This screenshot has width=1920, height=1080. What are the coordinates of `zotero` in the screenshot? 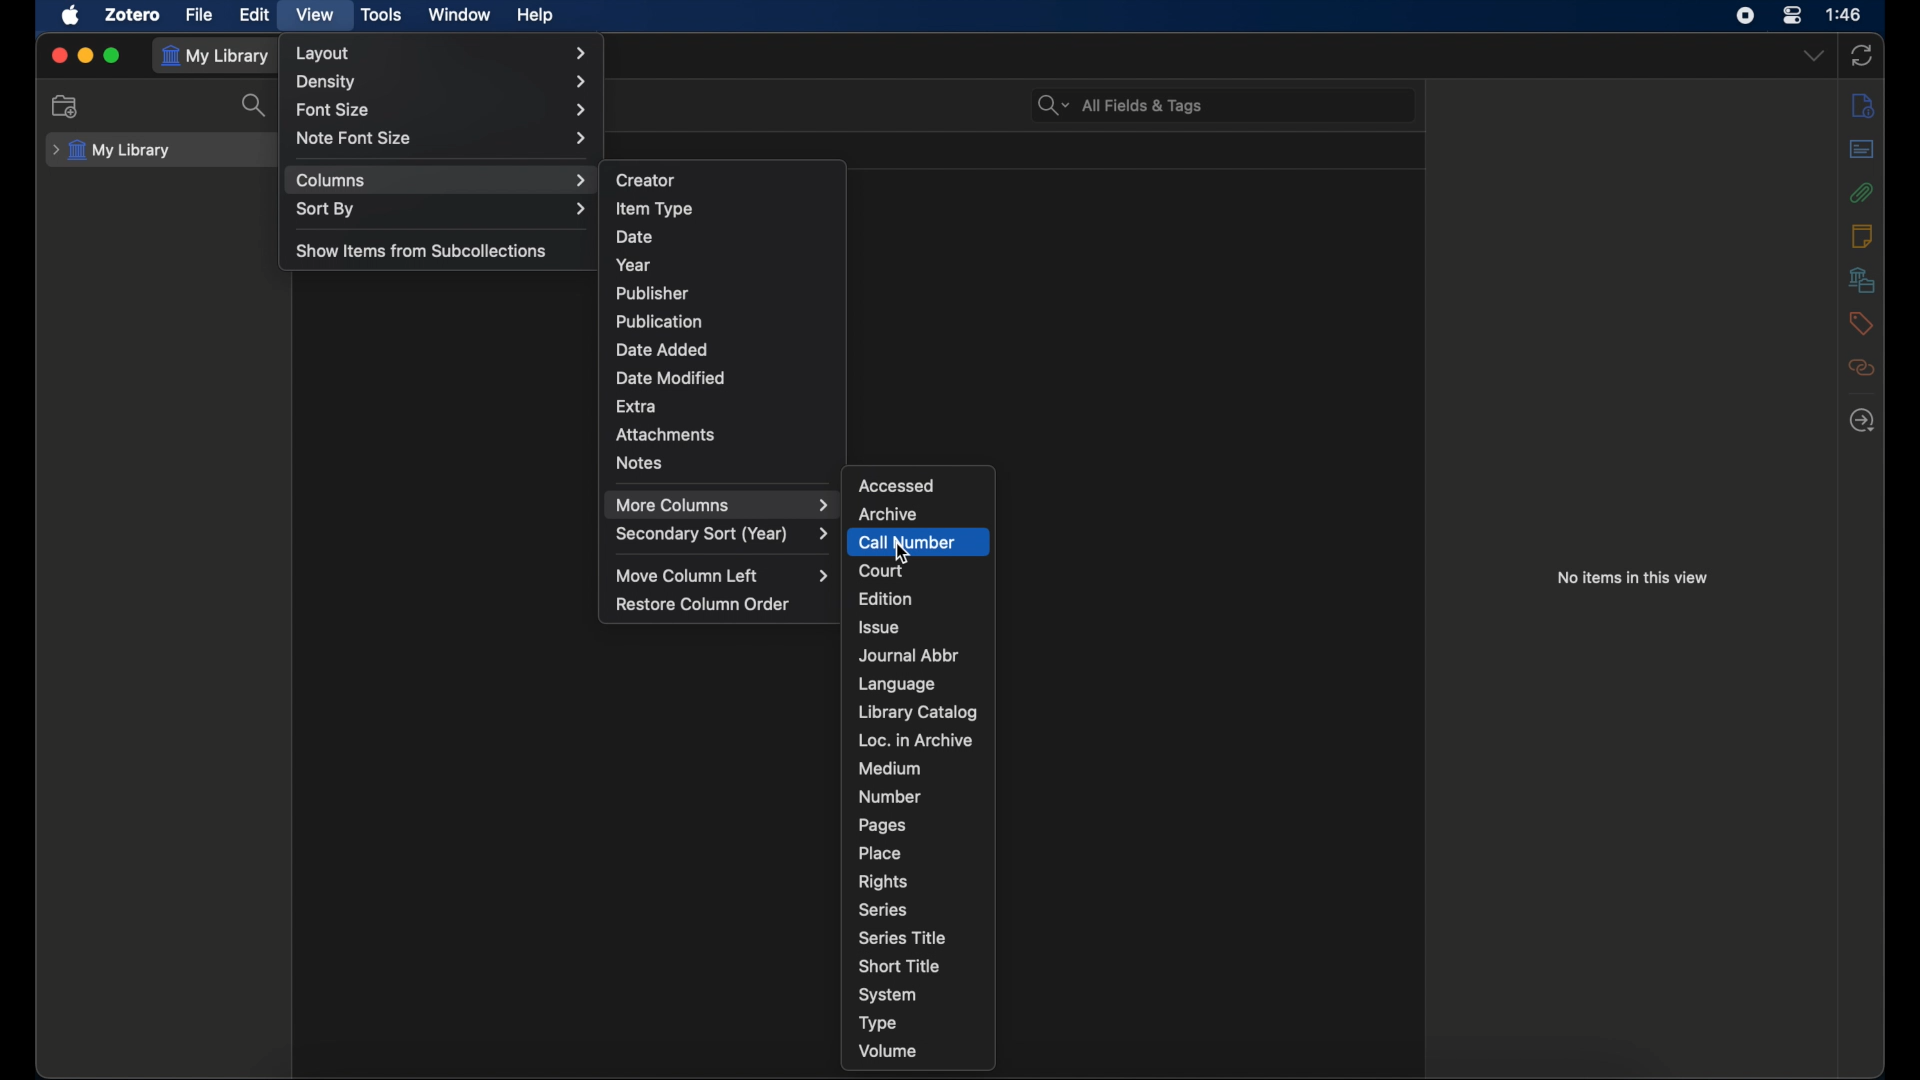 It's located at (131, 14).